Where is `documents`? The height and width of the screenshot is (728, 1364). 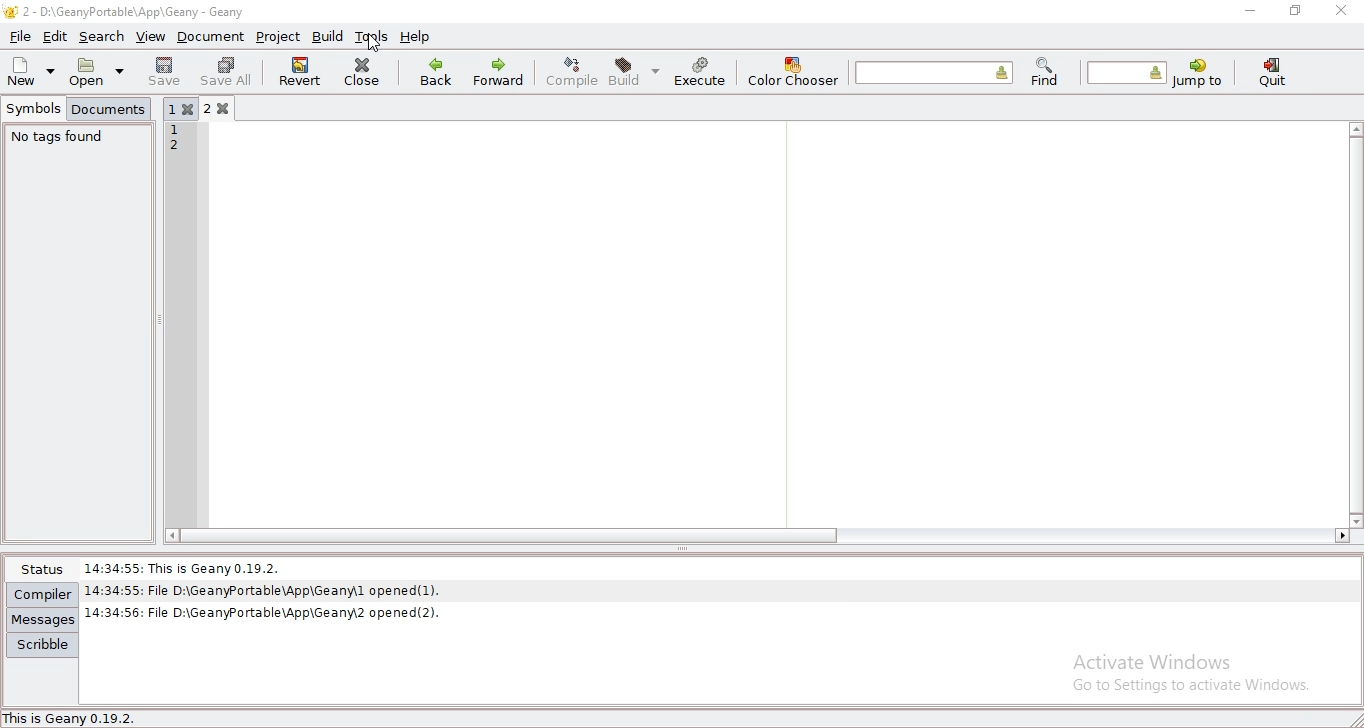
documents is located at coordinates (110, 110).